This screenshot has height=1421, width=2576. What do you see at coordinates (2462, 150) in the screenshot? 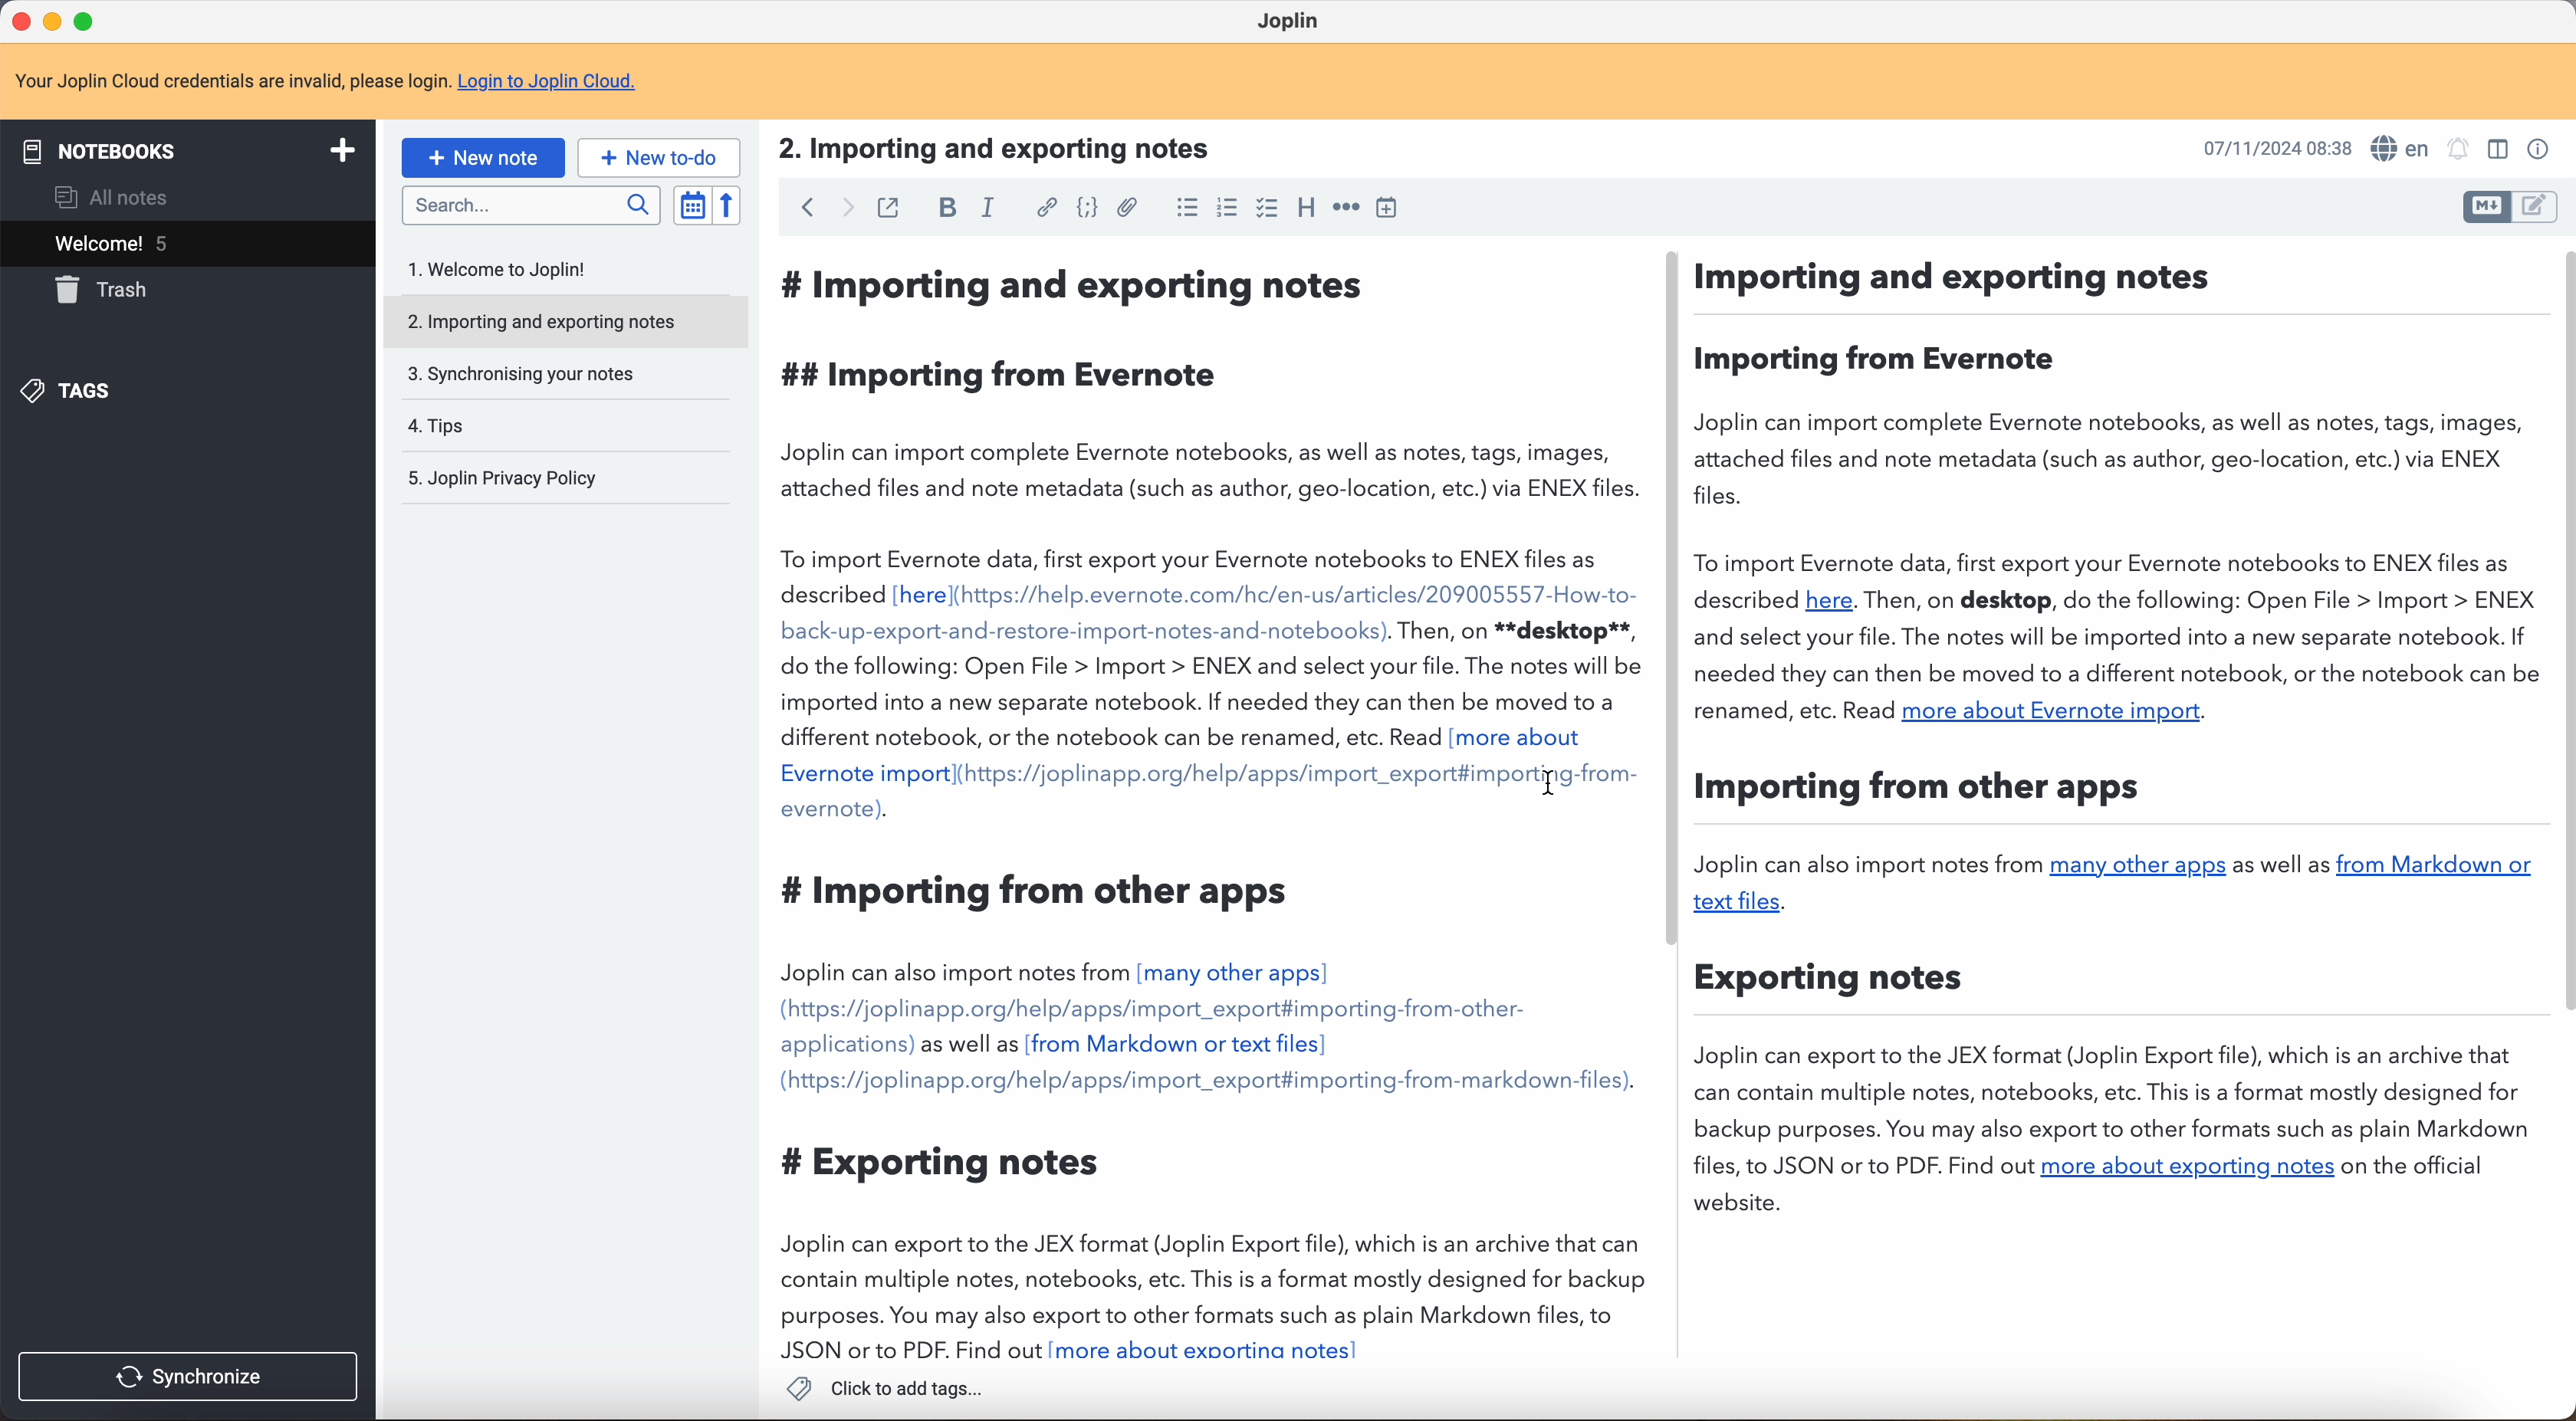
I see `set alarm` at bounding box center [2462, 150].